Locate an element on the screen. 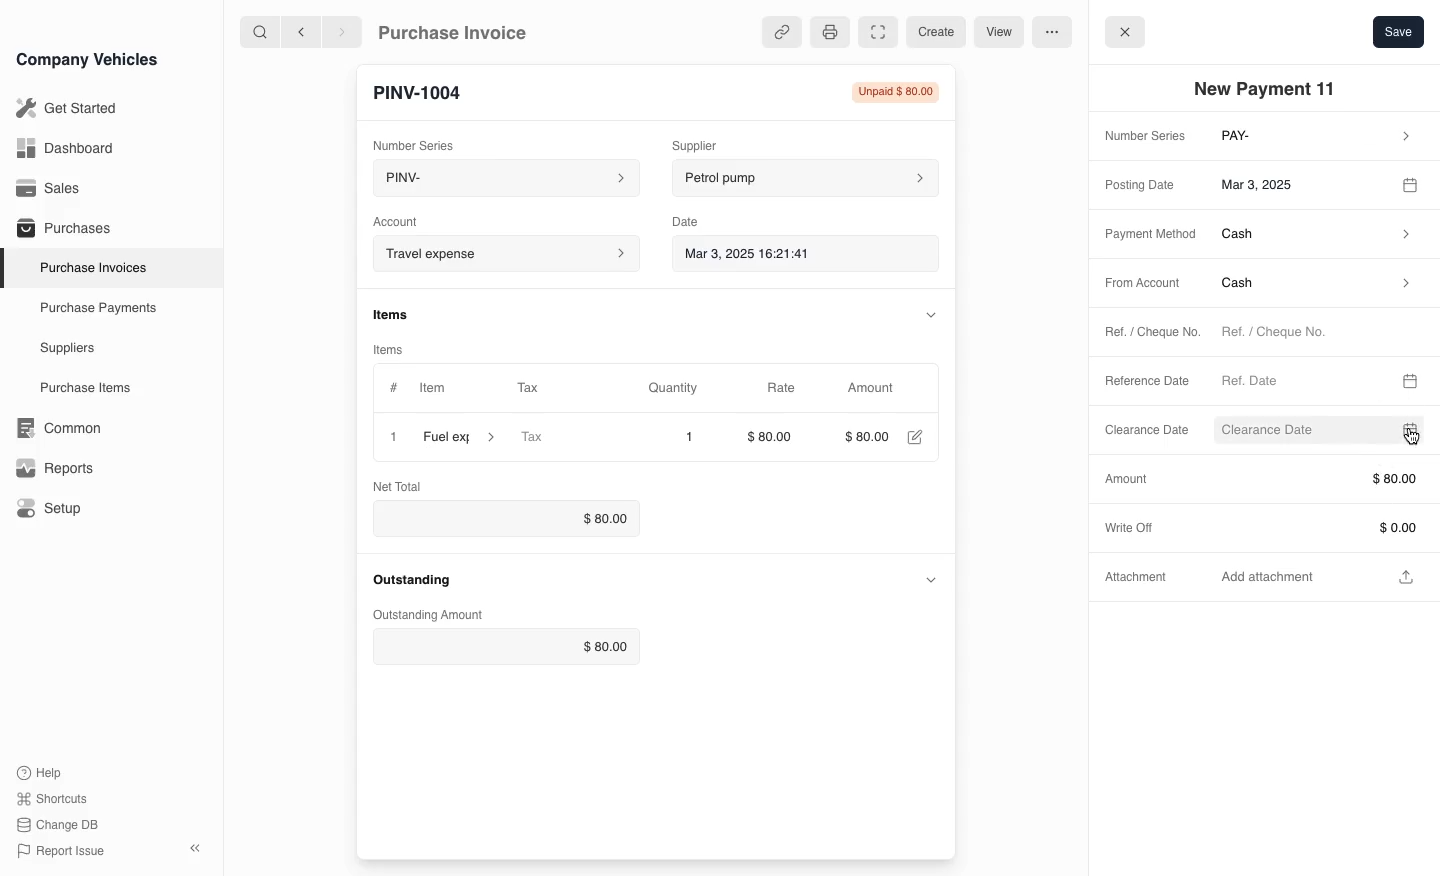 Image resolution: width=1440 pixels, height=876 pixels. Company Vehicles is located at coordinates (87, 59).